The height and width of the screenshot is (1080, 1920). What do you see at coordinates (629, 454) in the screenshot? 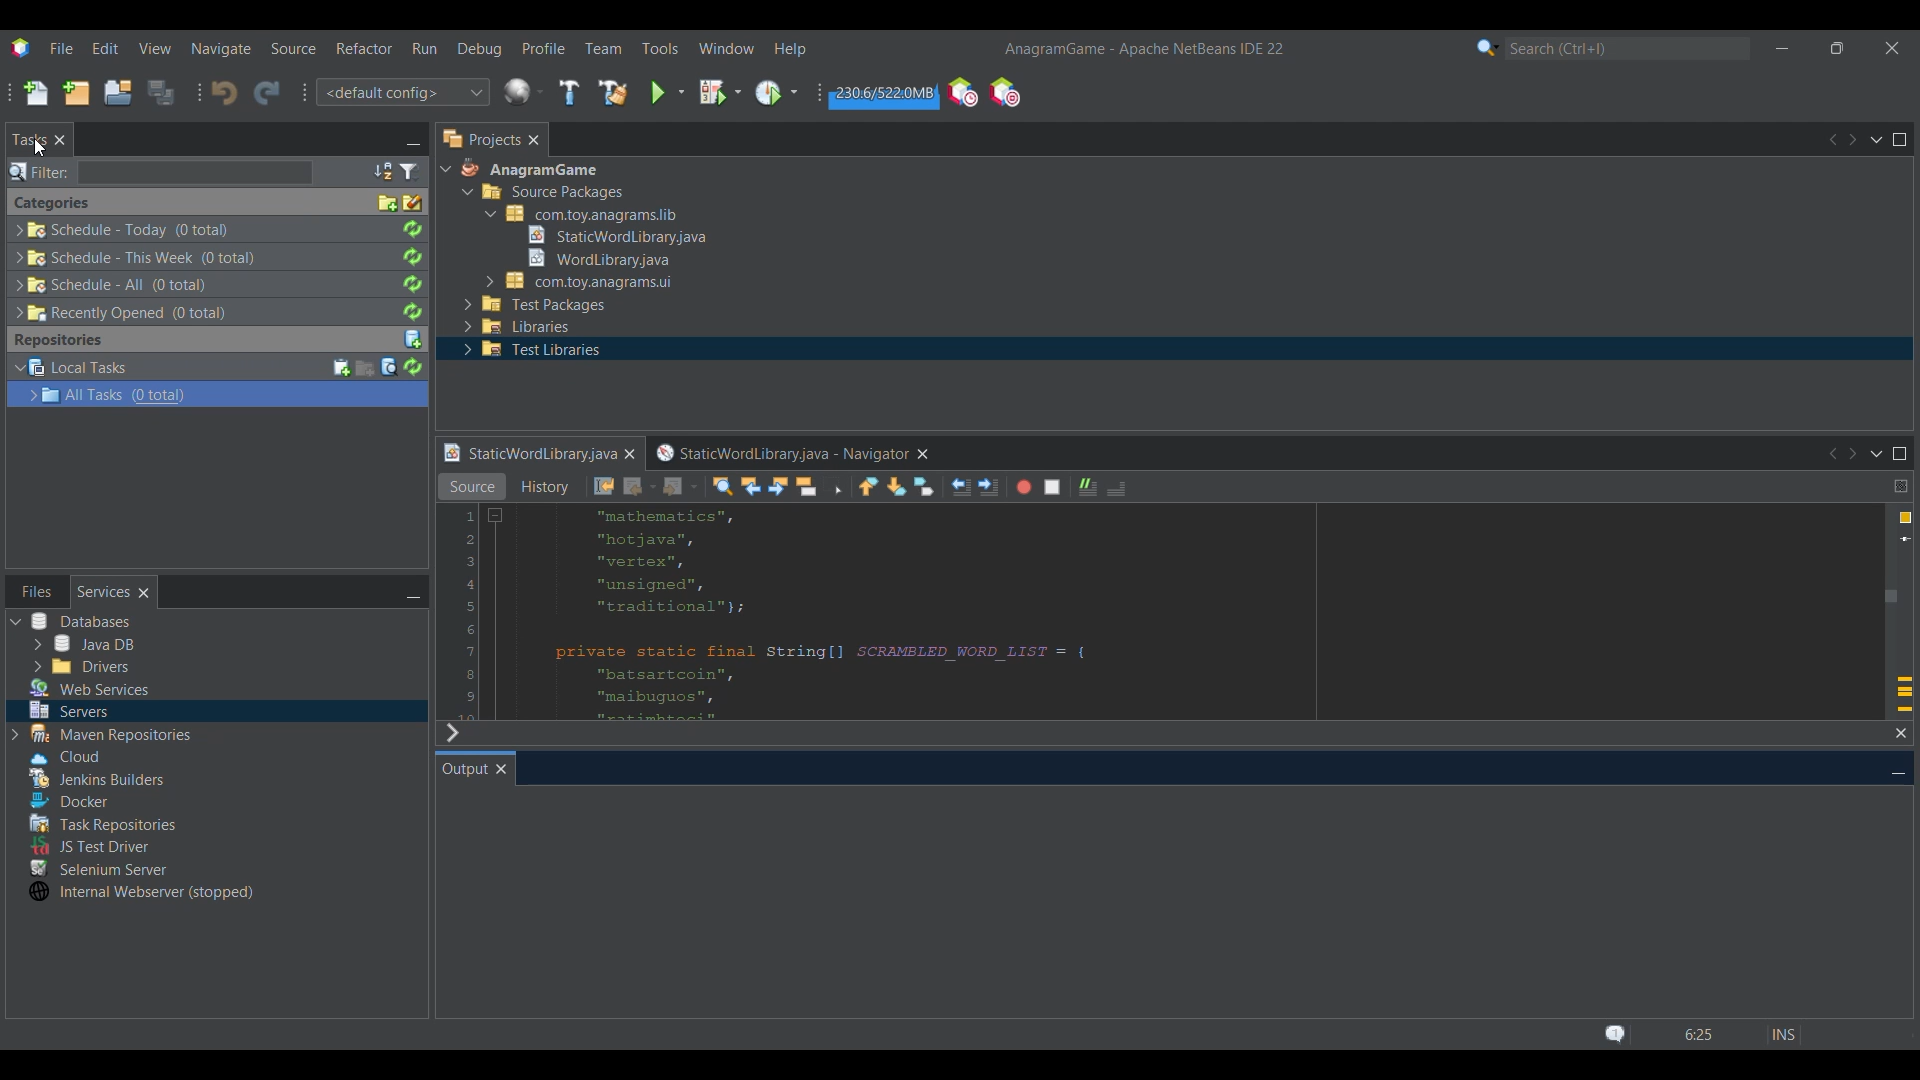
I see `Close` at bounding box center [629, 454].